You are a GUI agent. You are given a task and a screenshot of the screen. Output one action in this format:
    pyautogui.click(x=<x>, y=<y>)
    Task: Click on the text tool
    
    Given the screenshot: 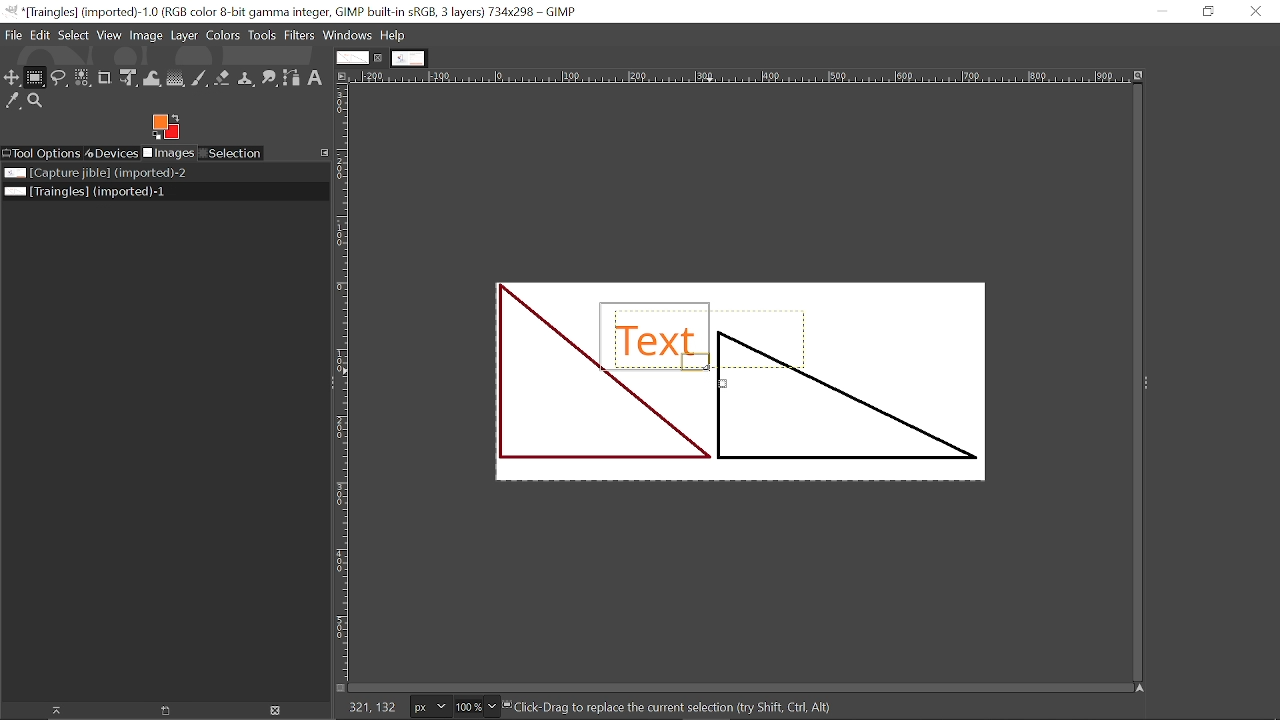 What is the action you would take?
    pyautogui.click(x=316, y=79)
    